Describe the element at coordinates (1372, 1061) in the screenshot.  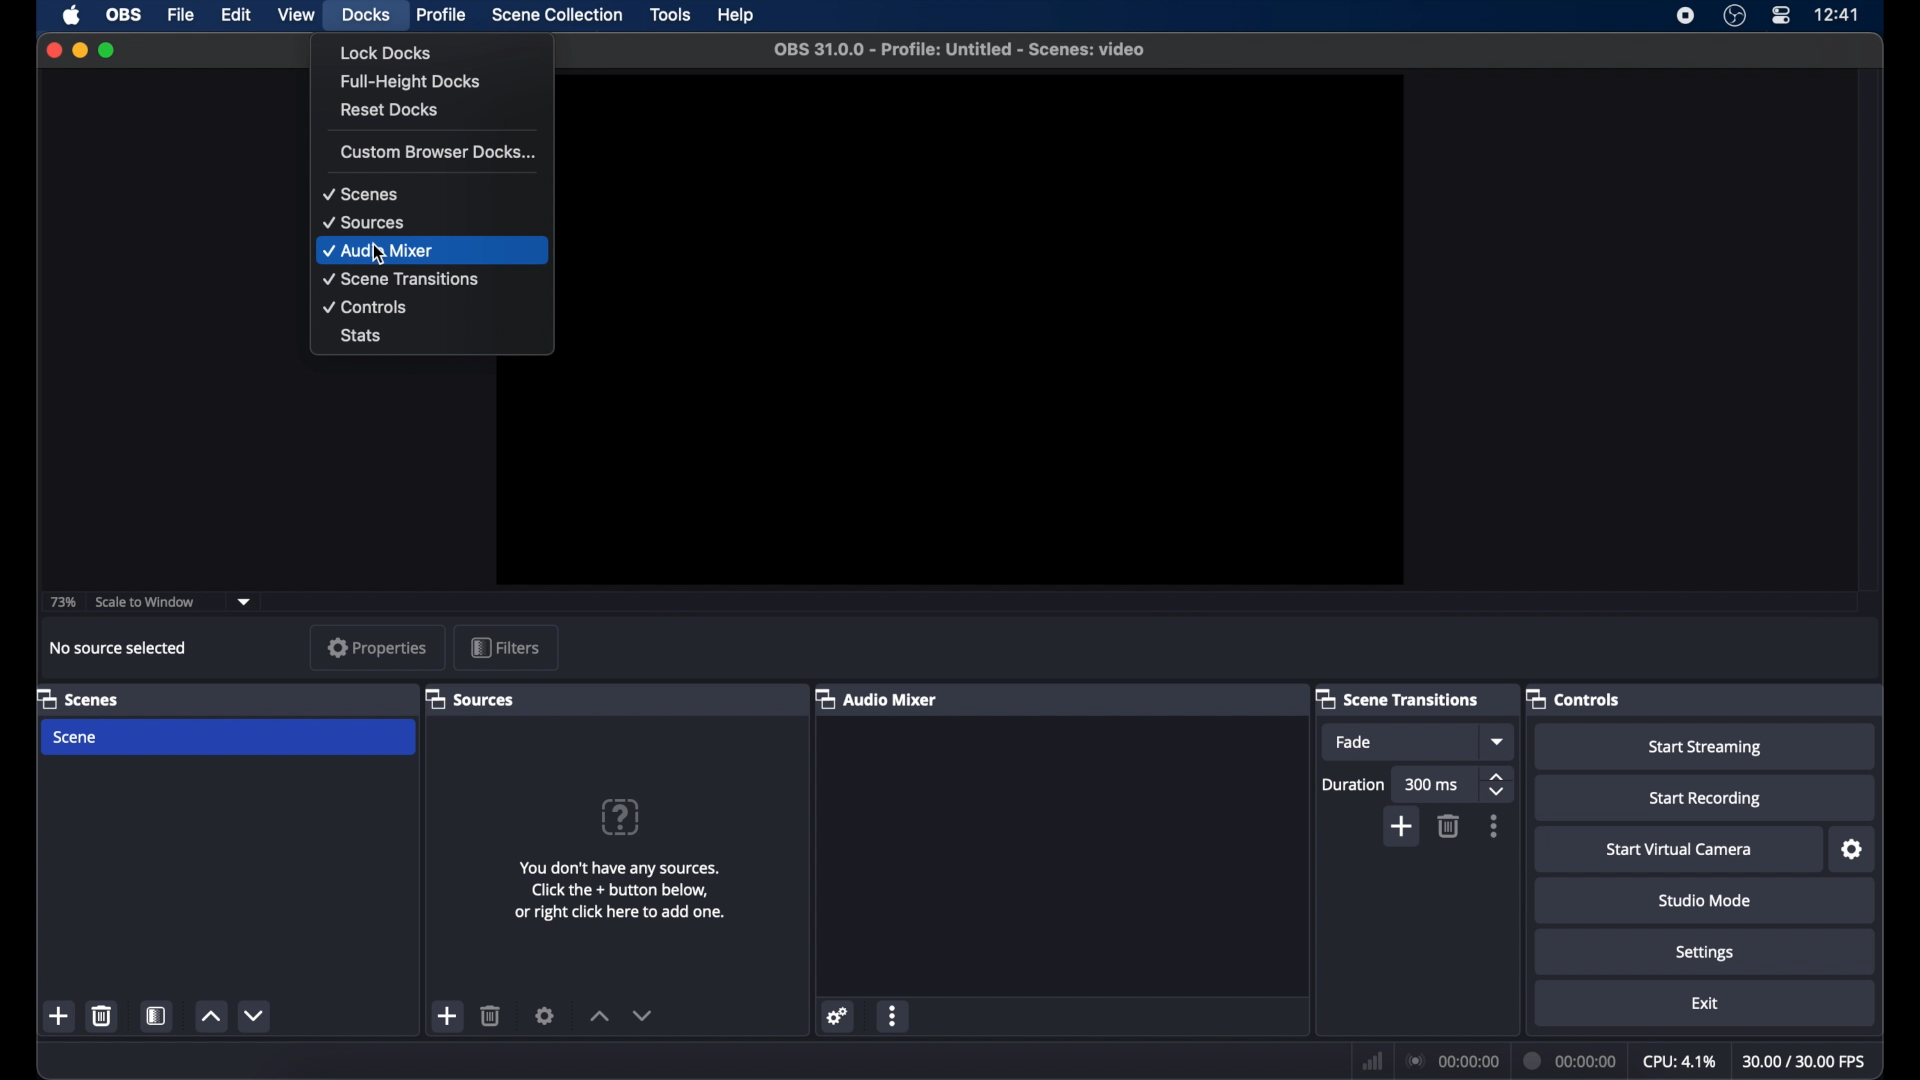
I see `network` at that location.